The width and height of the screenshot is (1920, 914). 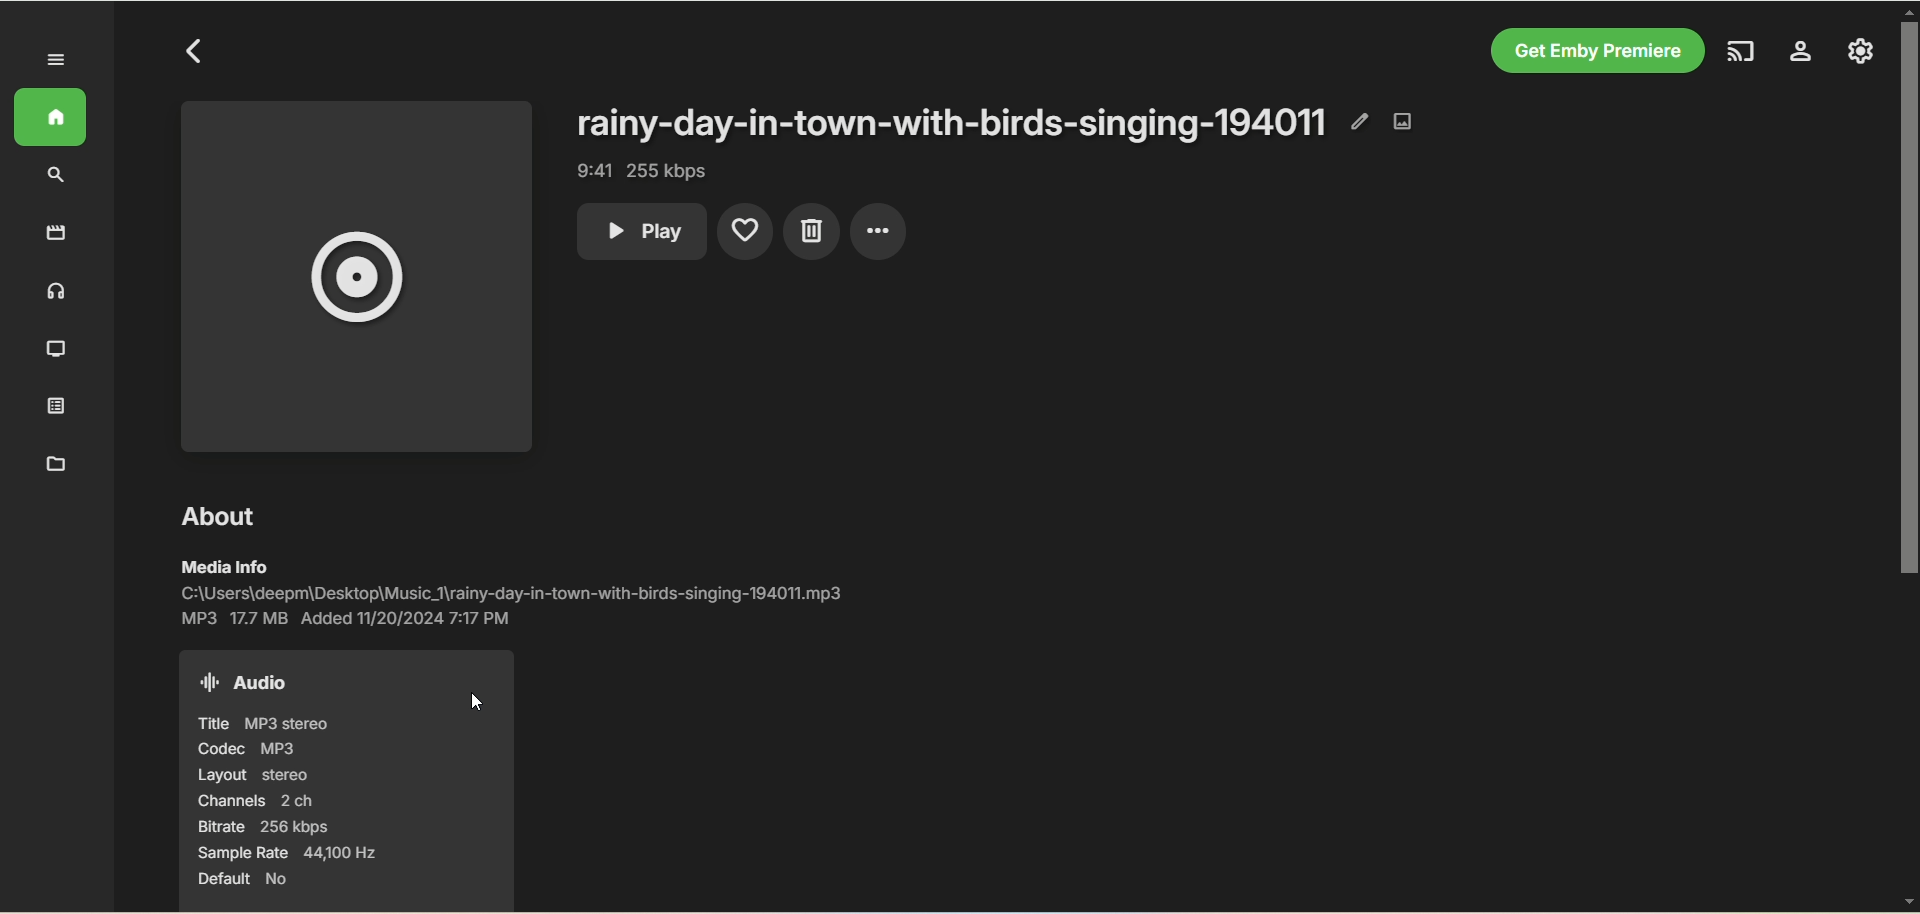 What do you see at coordinates (52, 176) in the screenshot?
I see `search` at bounding box center [52, 176].